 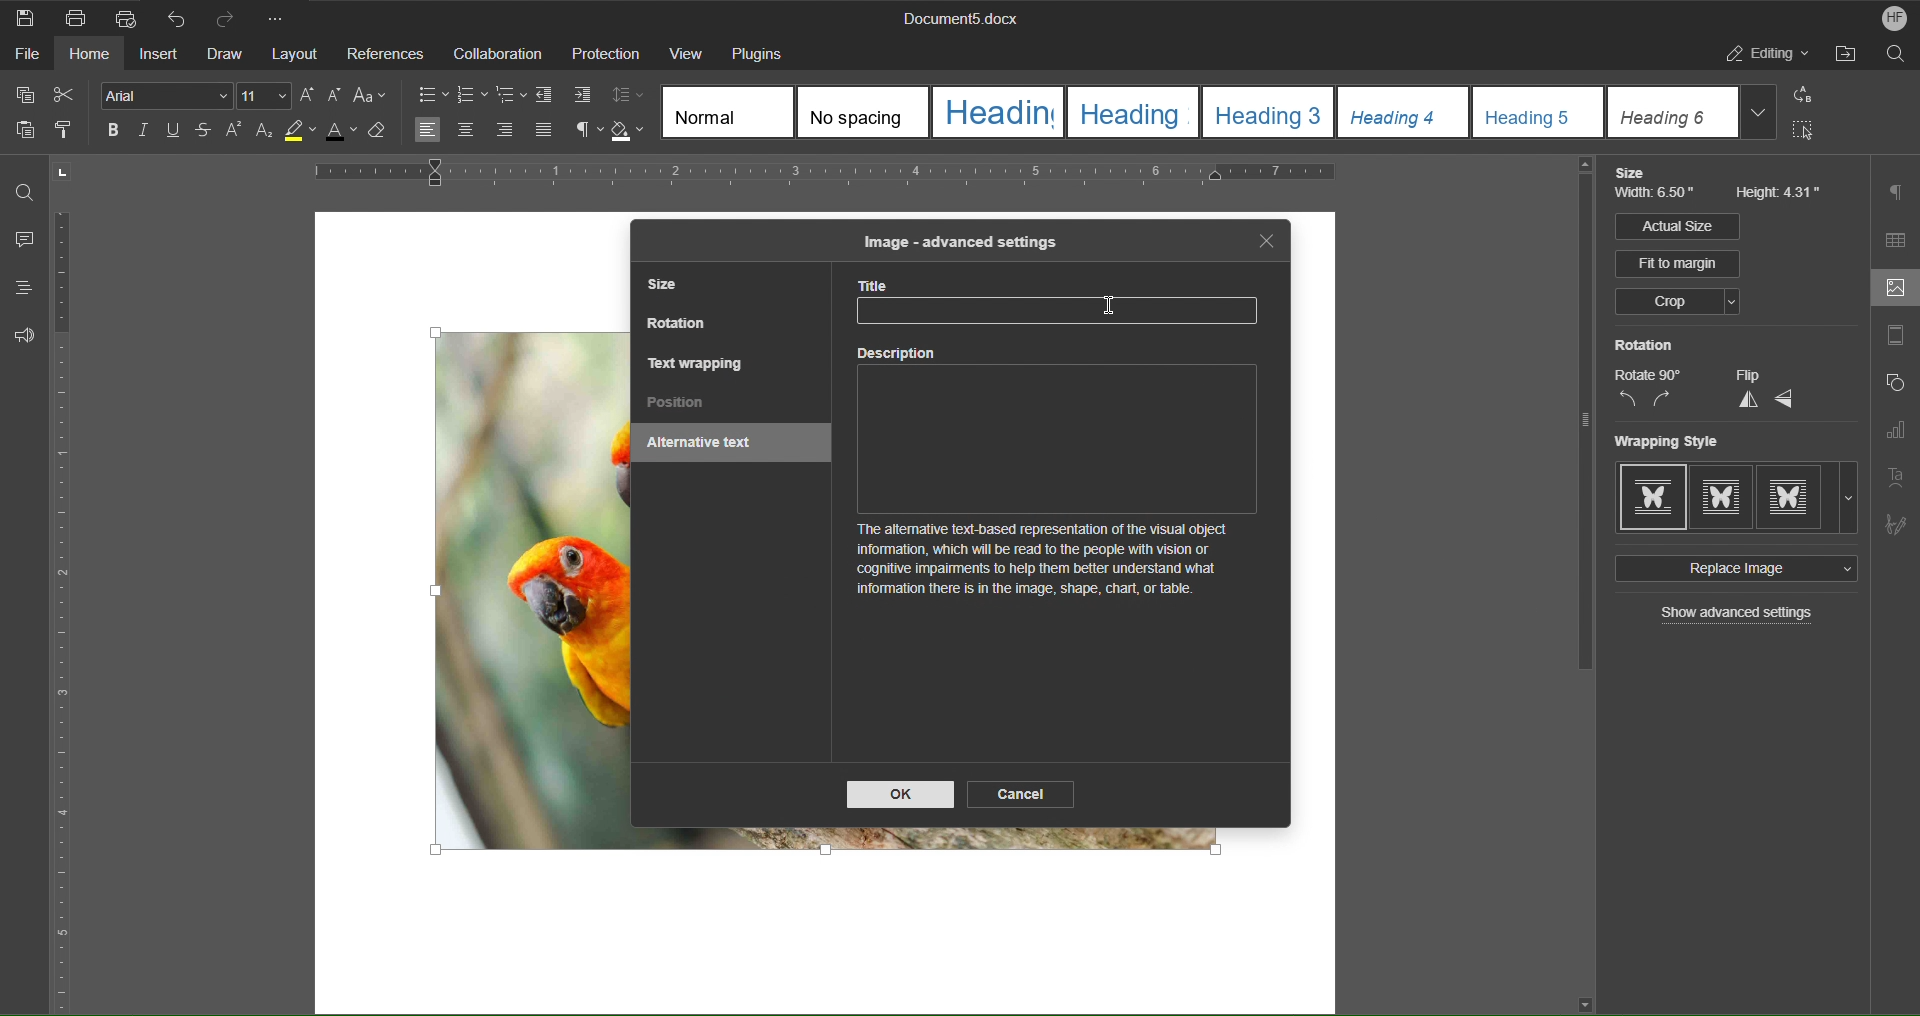 I want to click on Open File Location, so click(x=1849, y=57).